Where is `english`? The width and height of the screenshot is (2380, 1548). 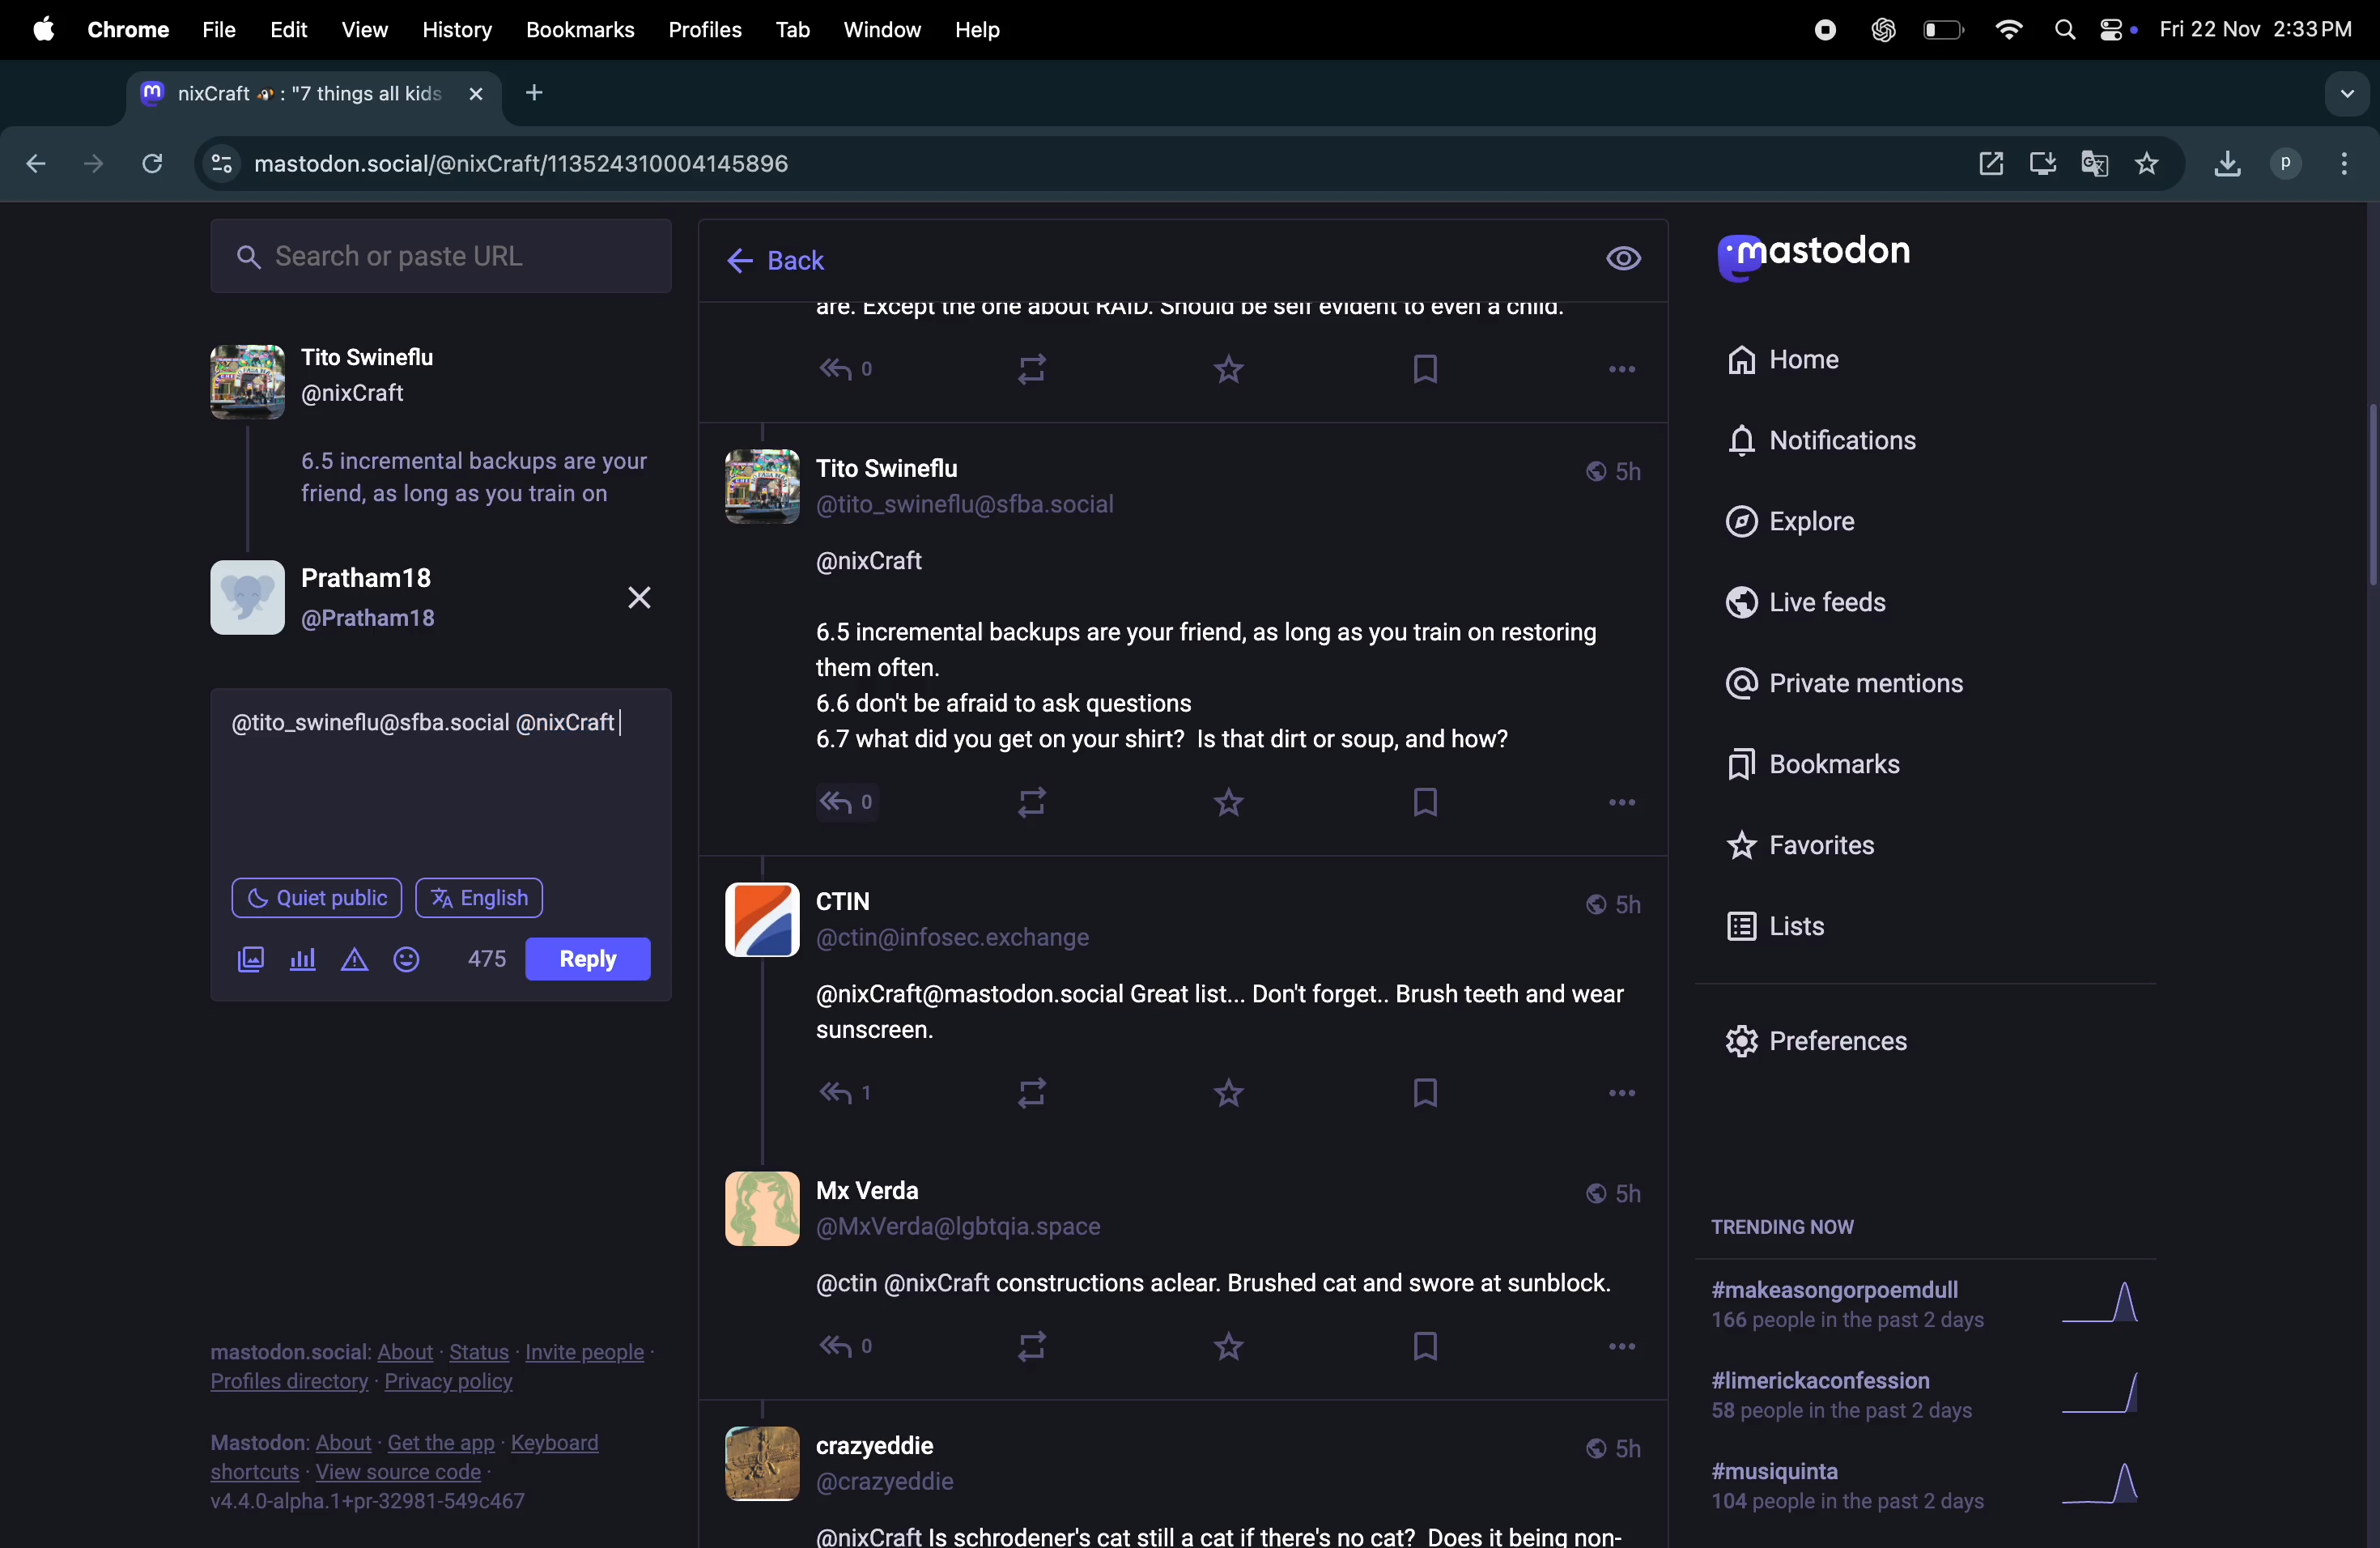
english is located at coordinates (481, 903).